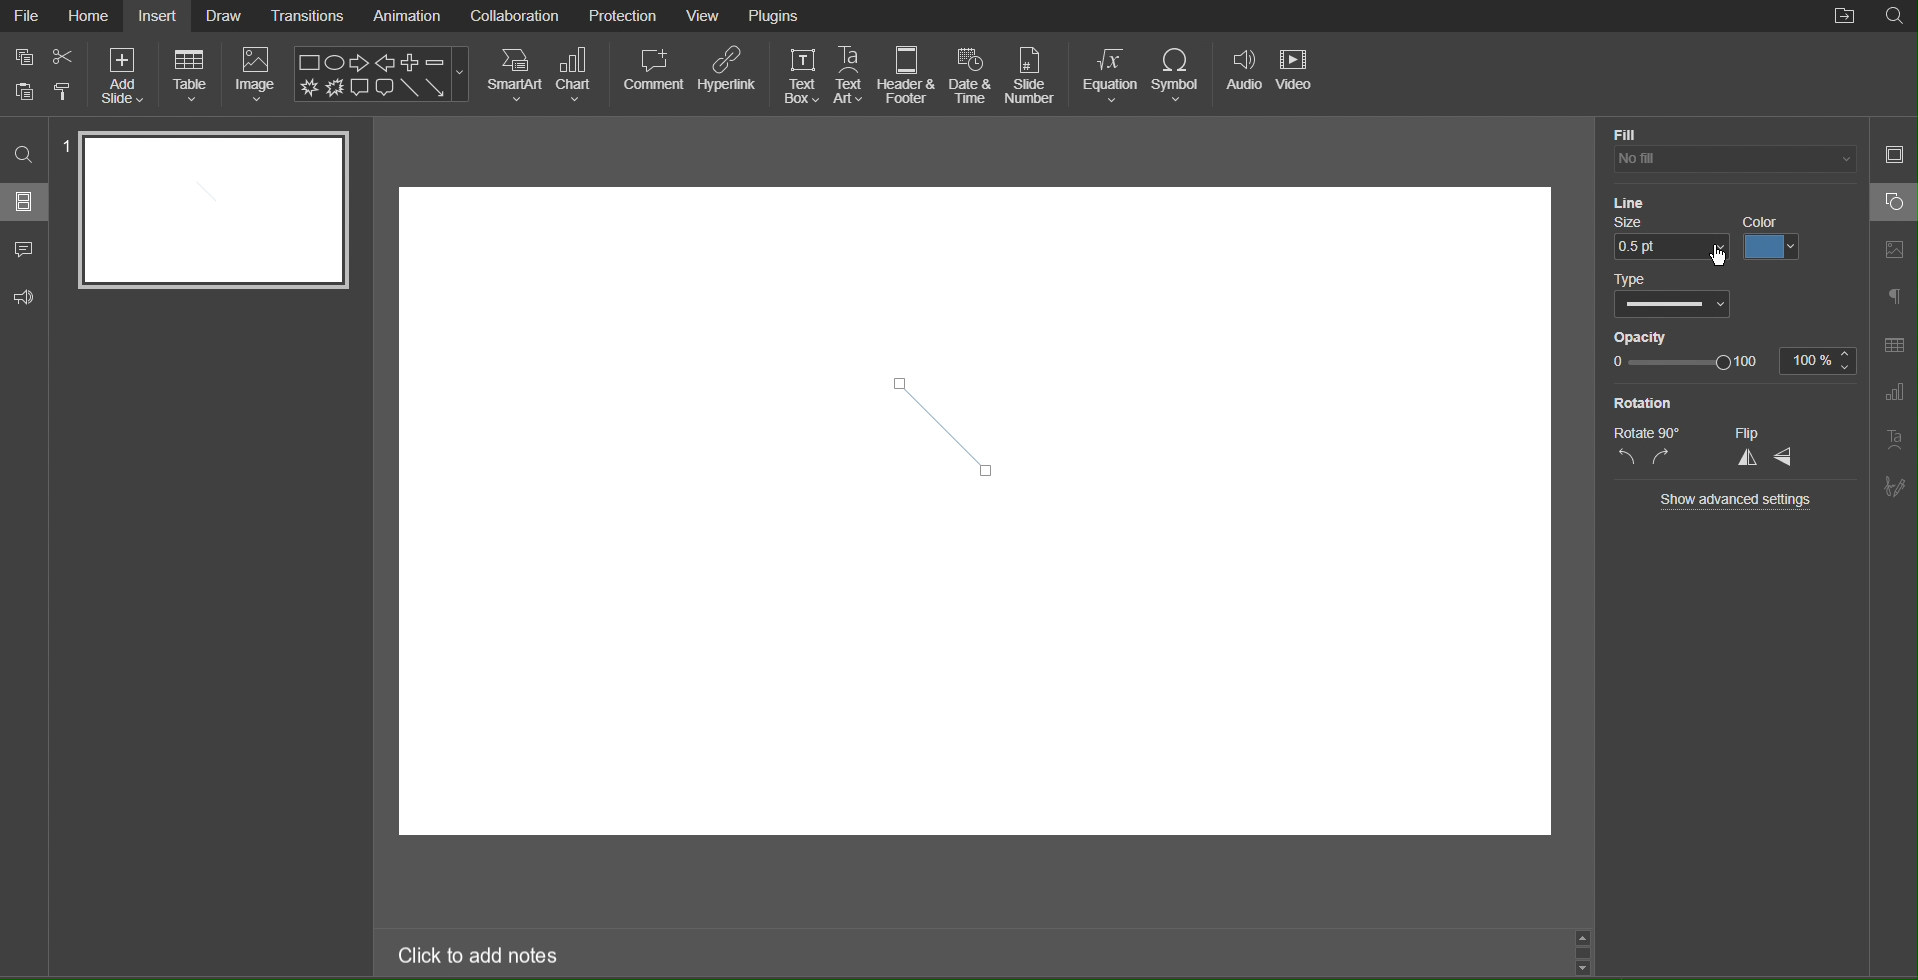  I want to click on Size, so click(1637, 222).